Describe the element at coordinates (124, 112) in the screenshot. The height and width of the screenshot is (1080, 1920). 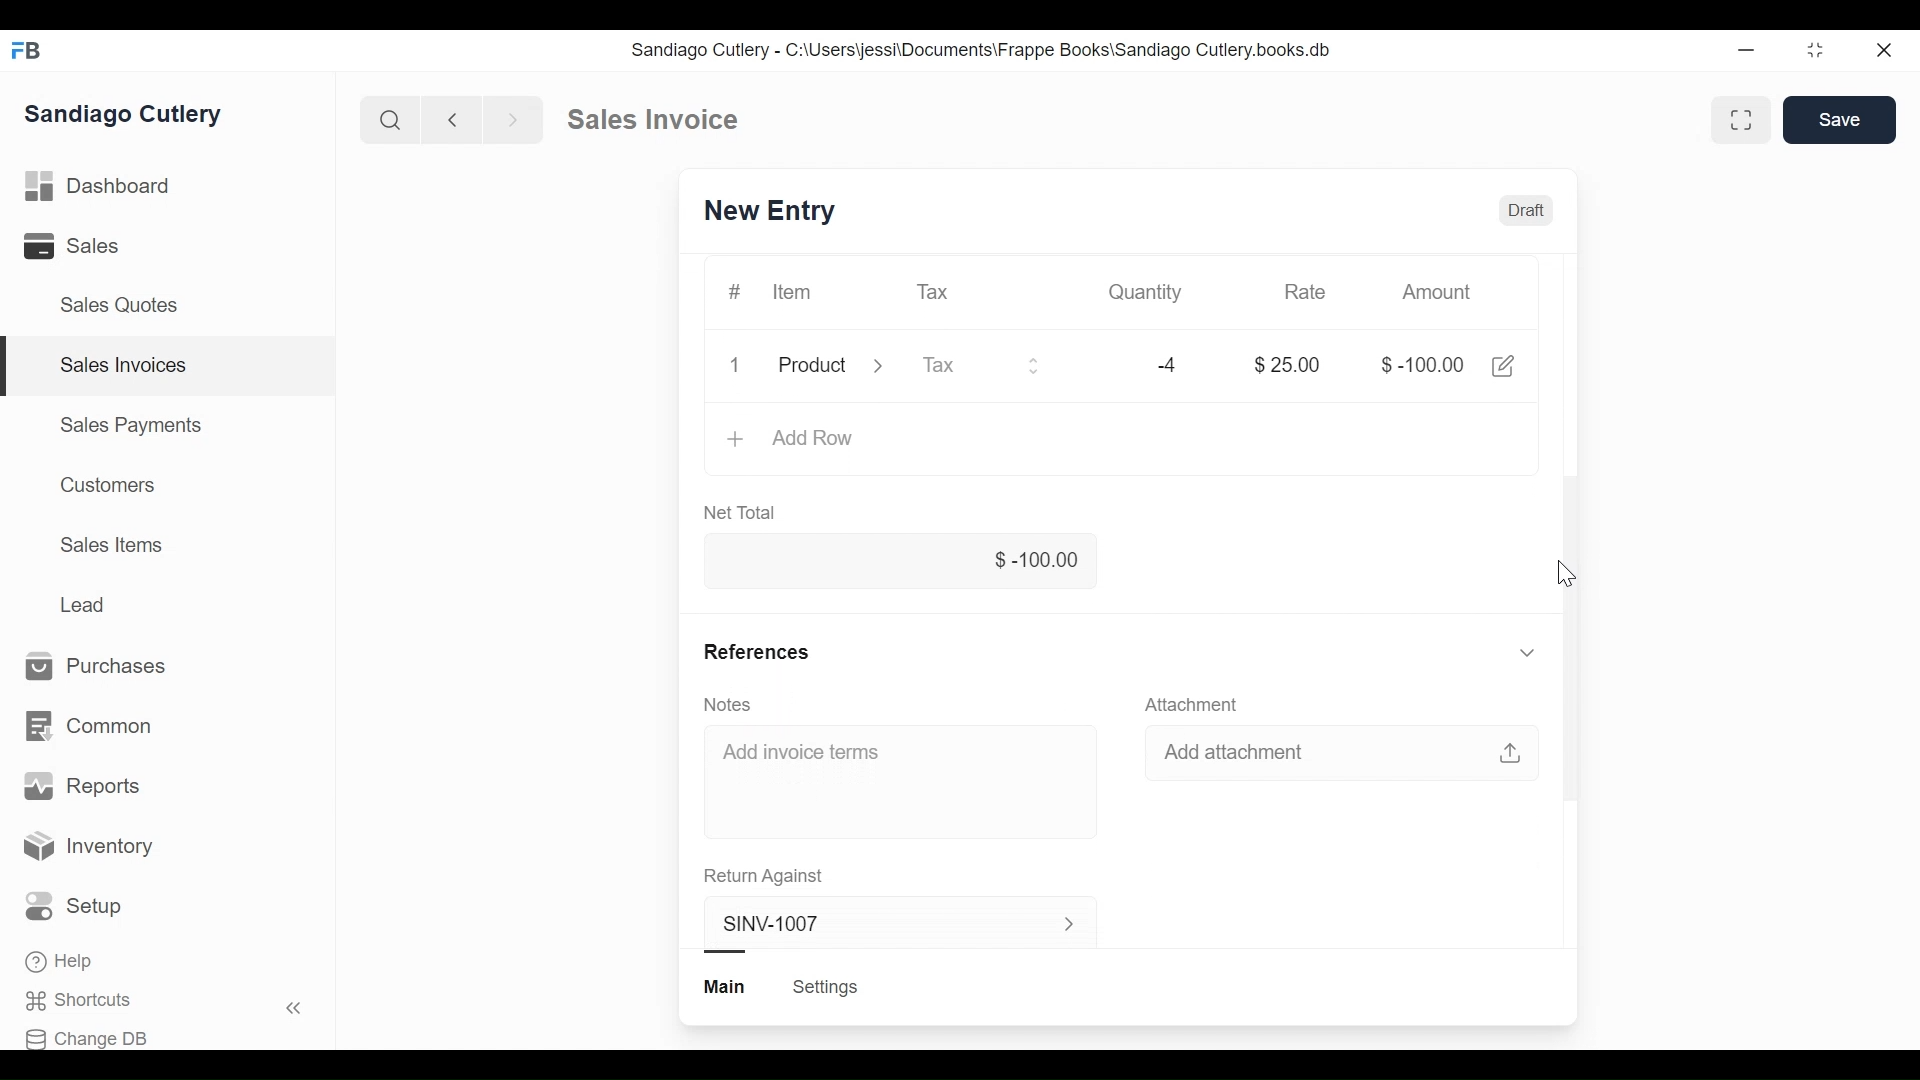
I see `Sandiago Cutlery` at that location.